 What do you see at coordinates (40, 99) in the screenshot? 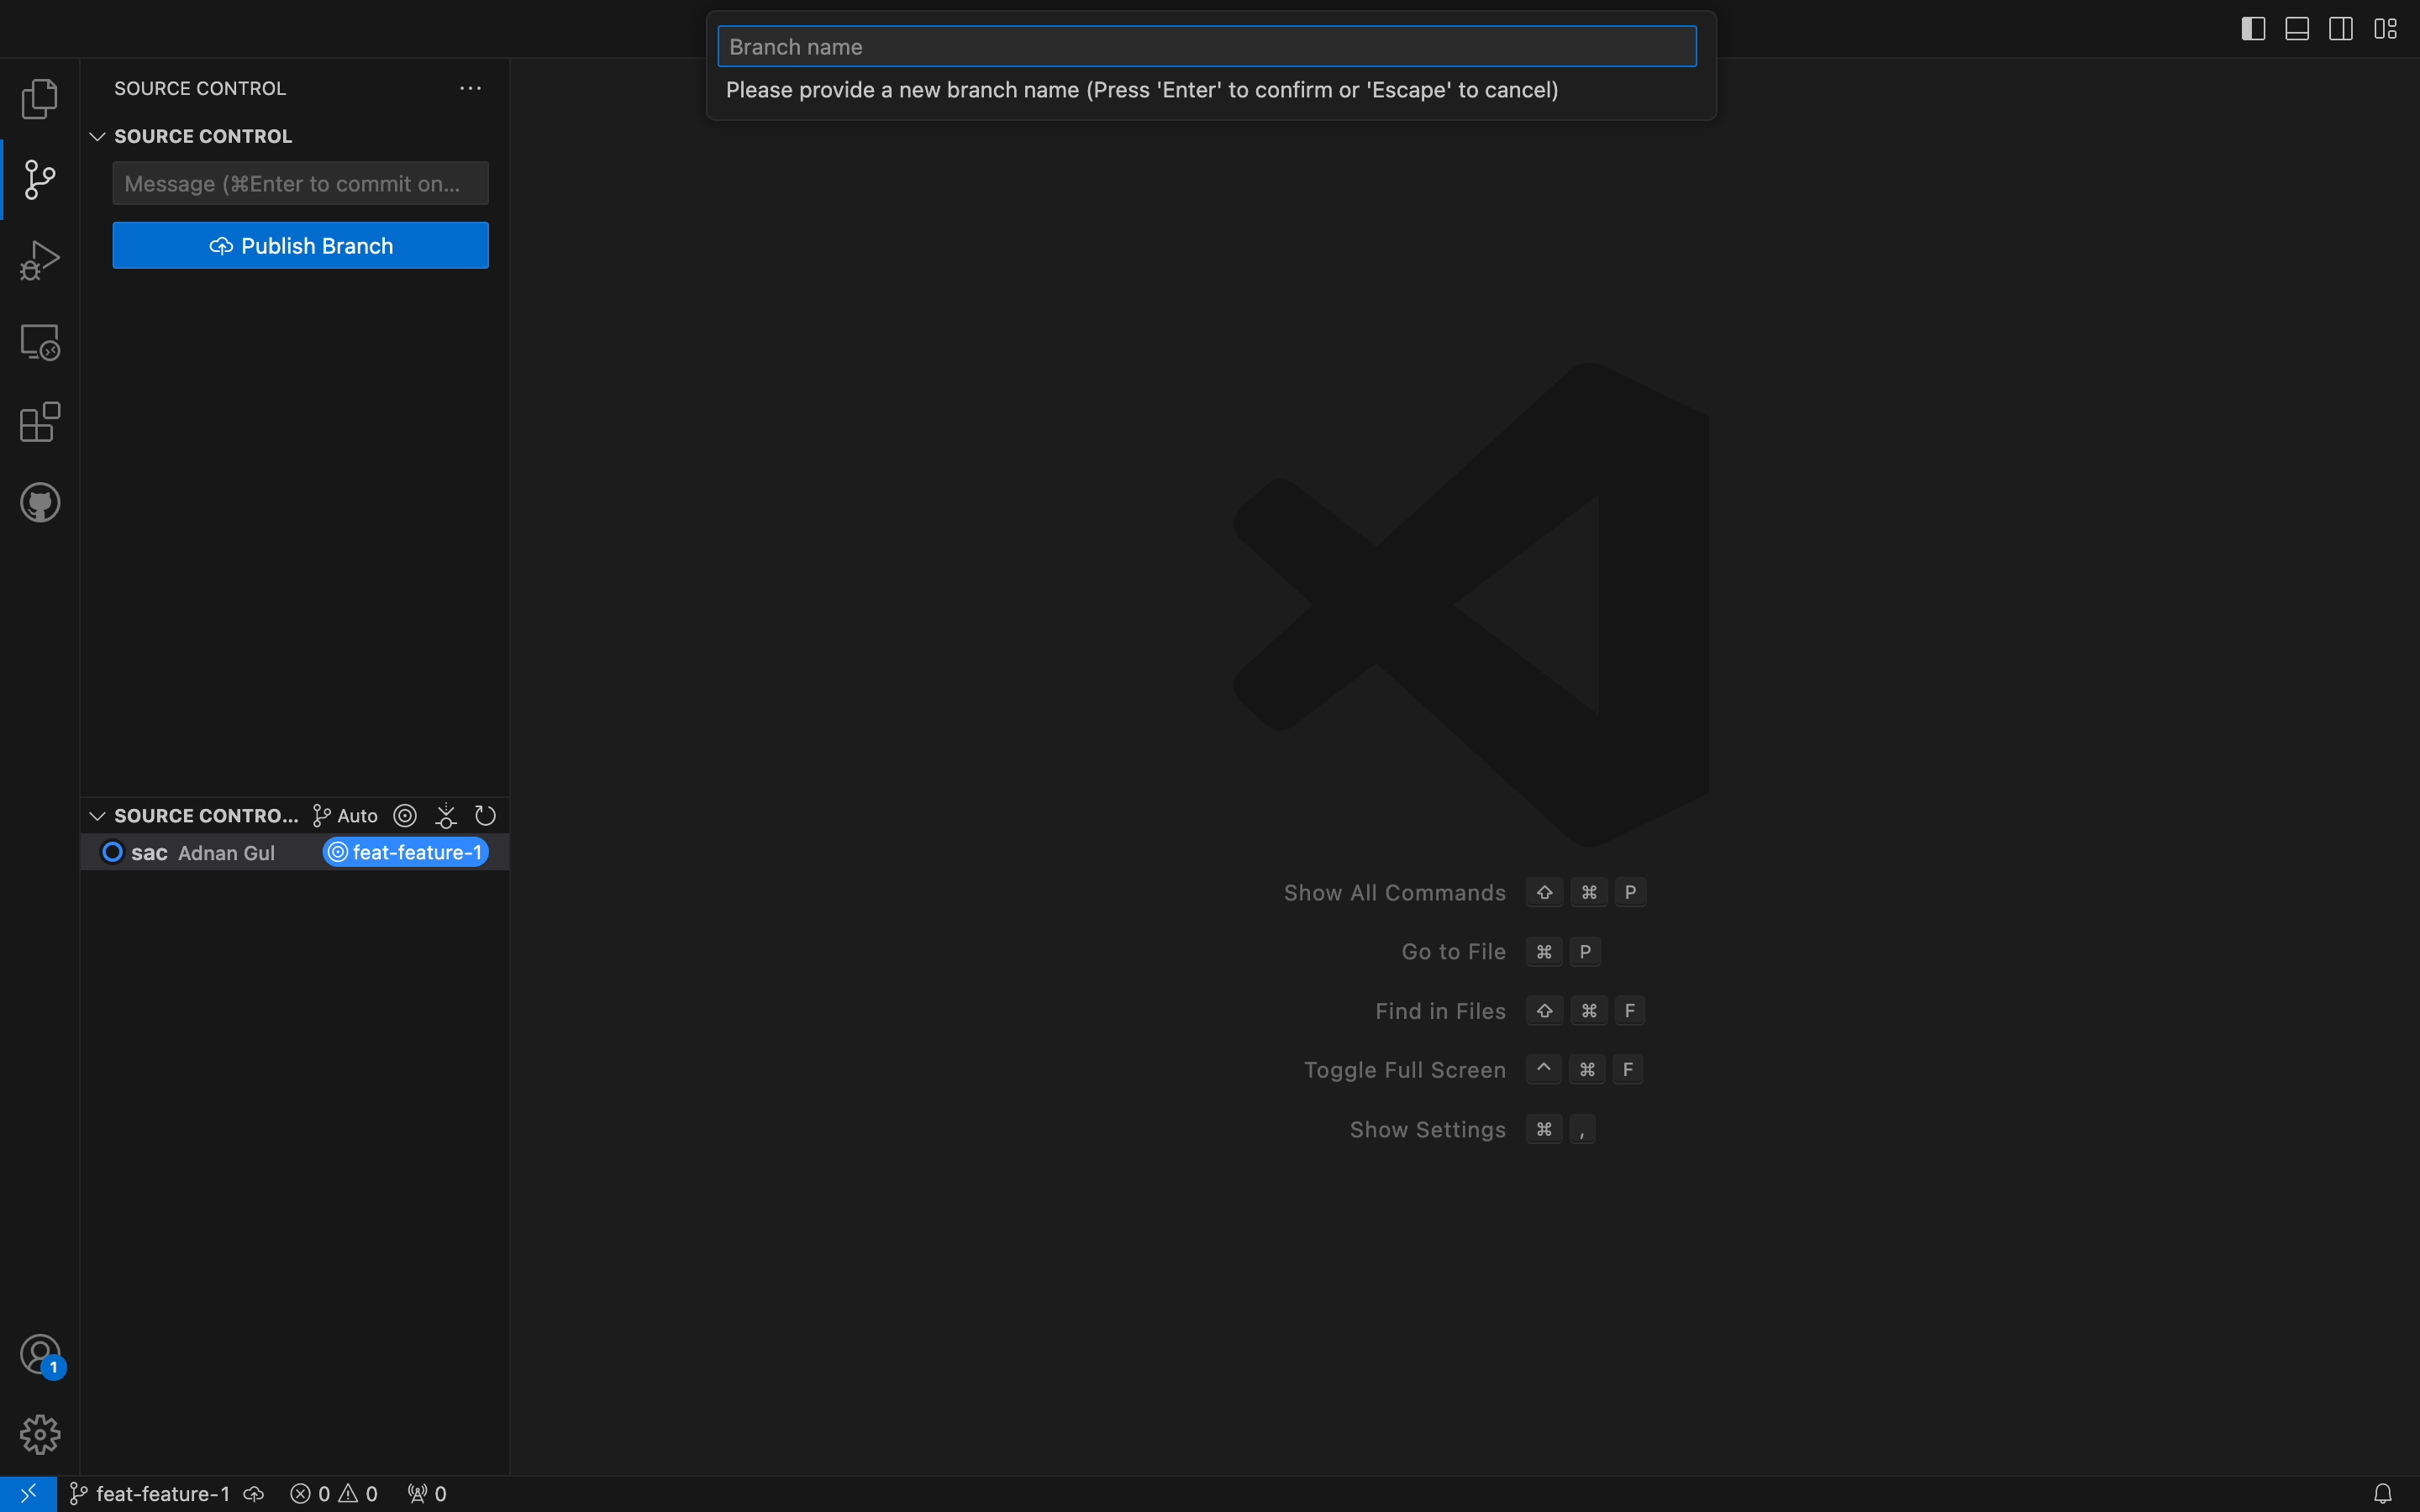
I see `file` at bounding box center [40, 99].